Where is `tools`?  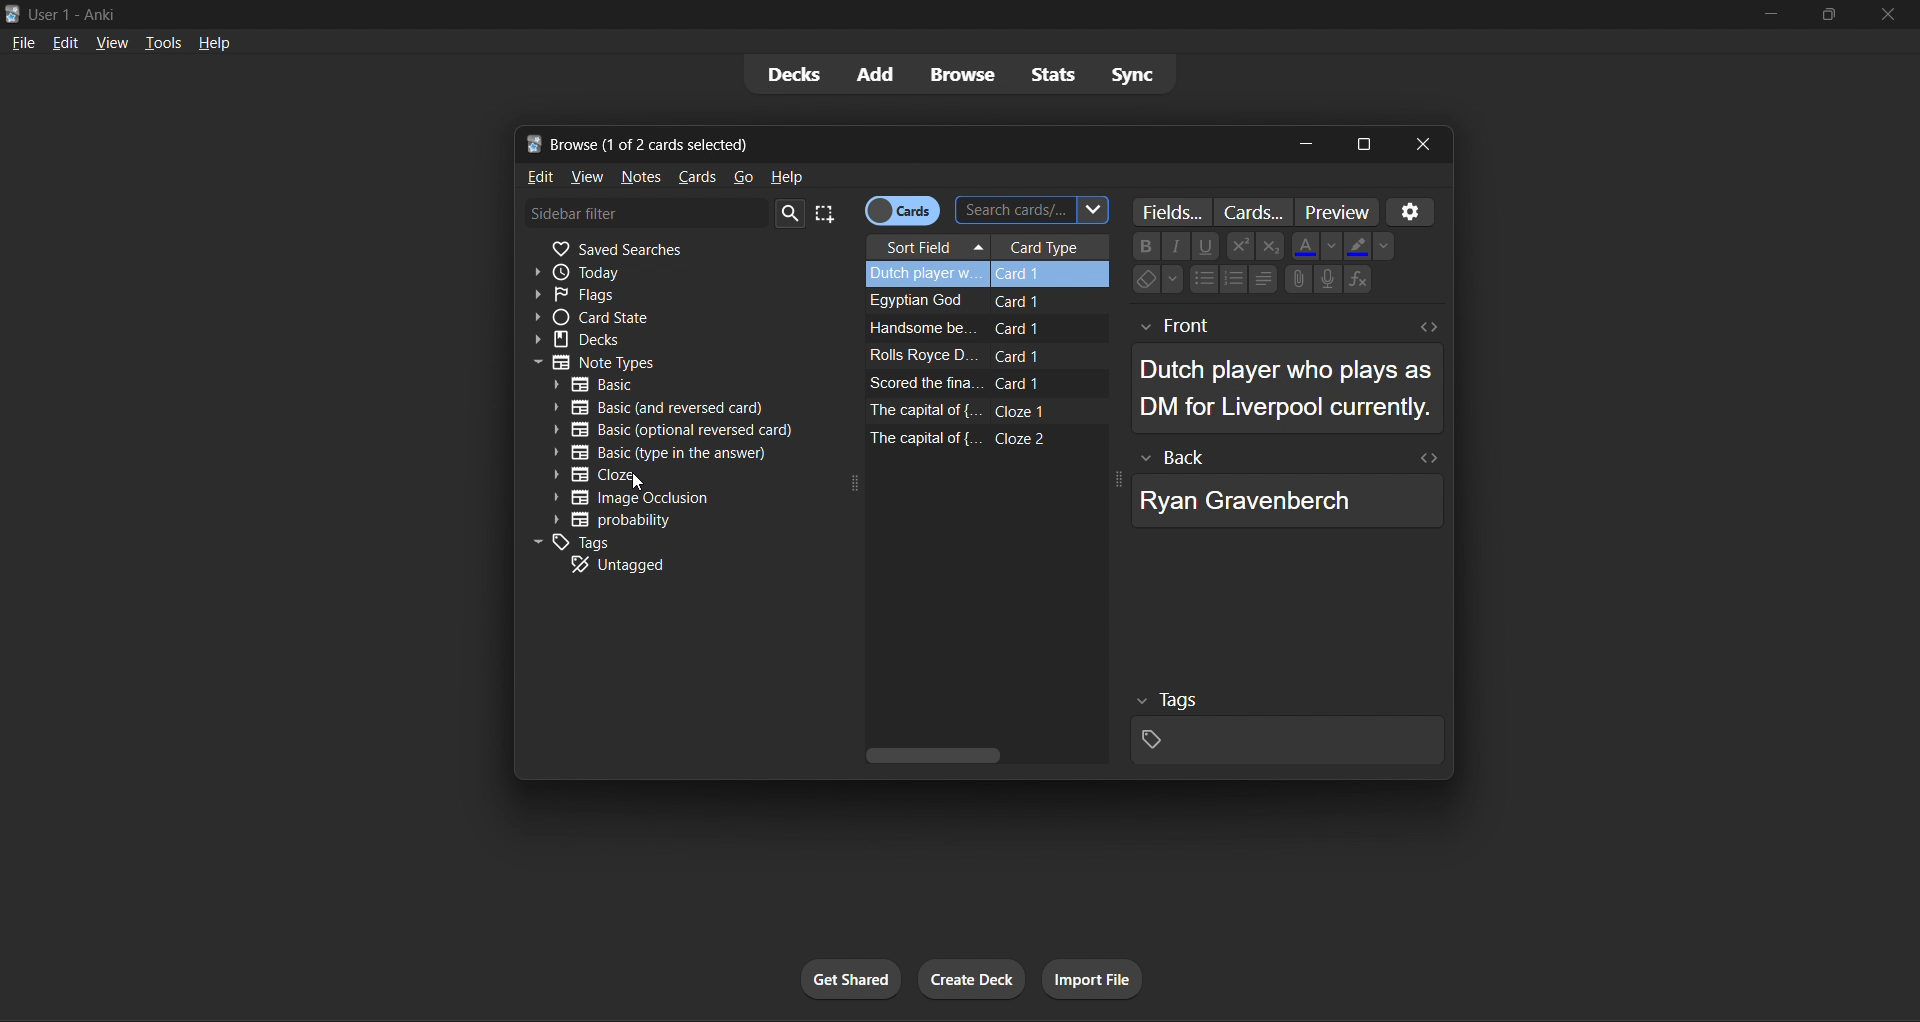
tools is located at coordinates (162, 42).